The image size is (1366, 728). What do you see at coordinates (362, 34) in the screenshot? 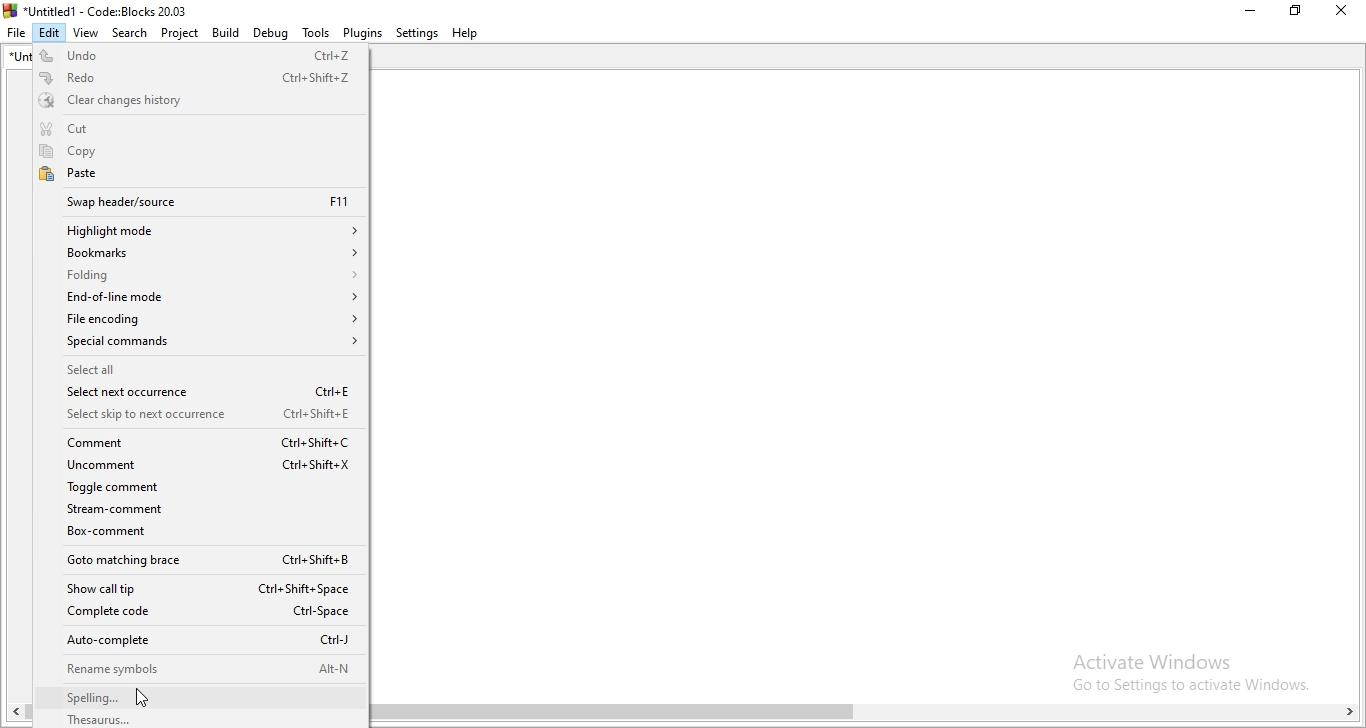
I see `Plugins ` at bounding box center [362, 34].